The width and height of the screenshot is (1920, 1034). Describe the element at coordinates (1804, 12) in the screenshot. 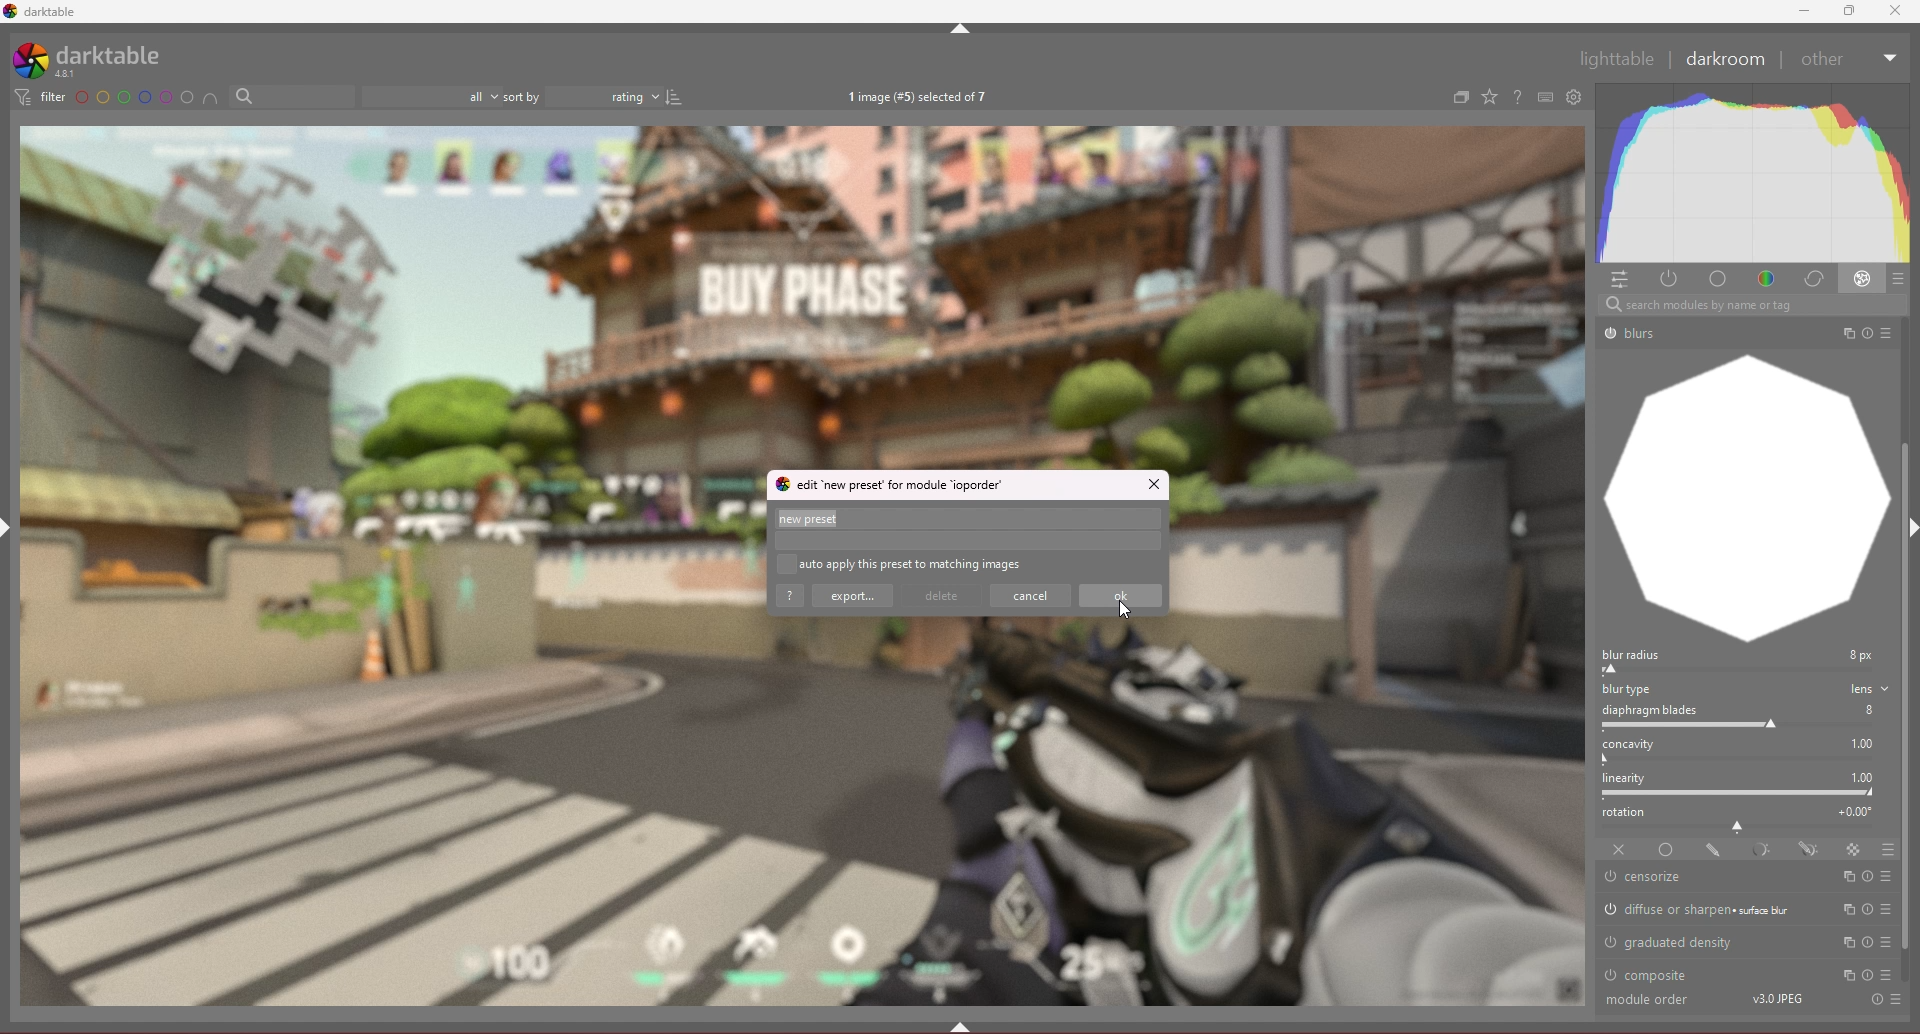

I see `minimize` at that location.